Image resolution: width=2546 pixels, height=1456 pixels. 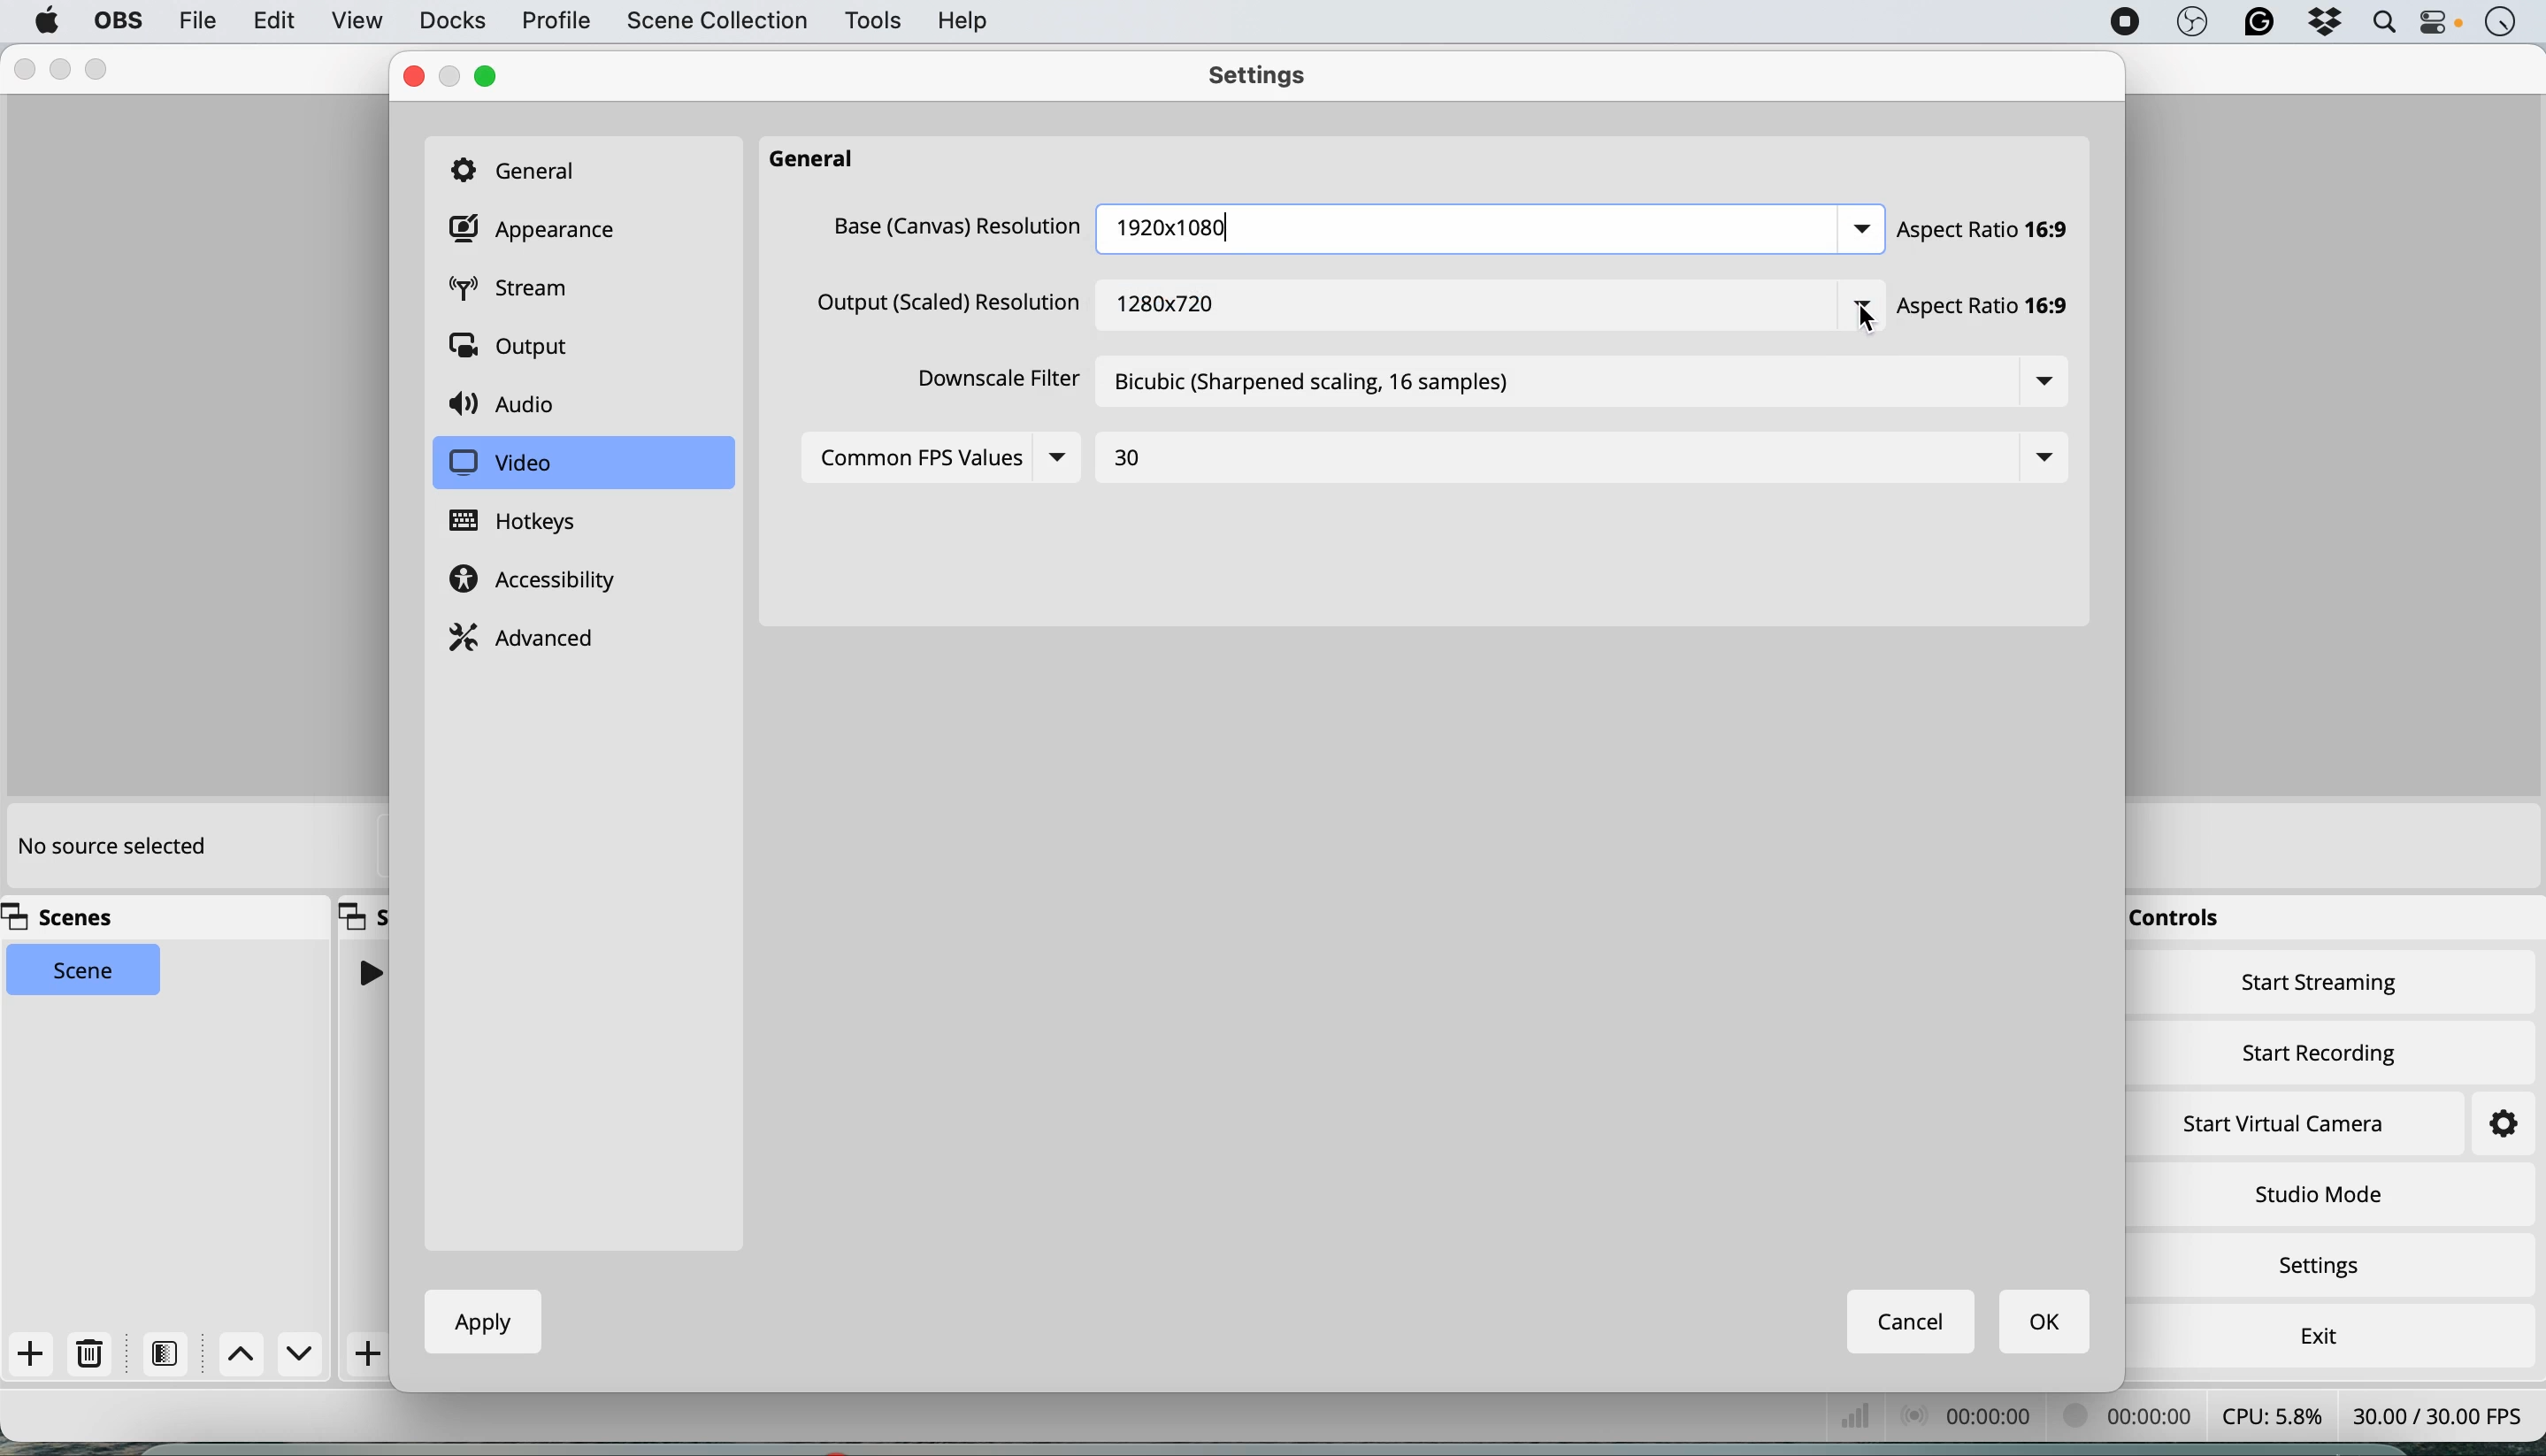 I want to click on Output (Scaled) Resolution, so click(x=942, y=307).